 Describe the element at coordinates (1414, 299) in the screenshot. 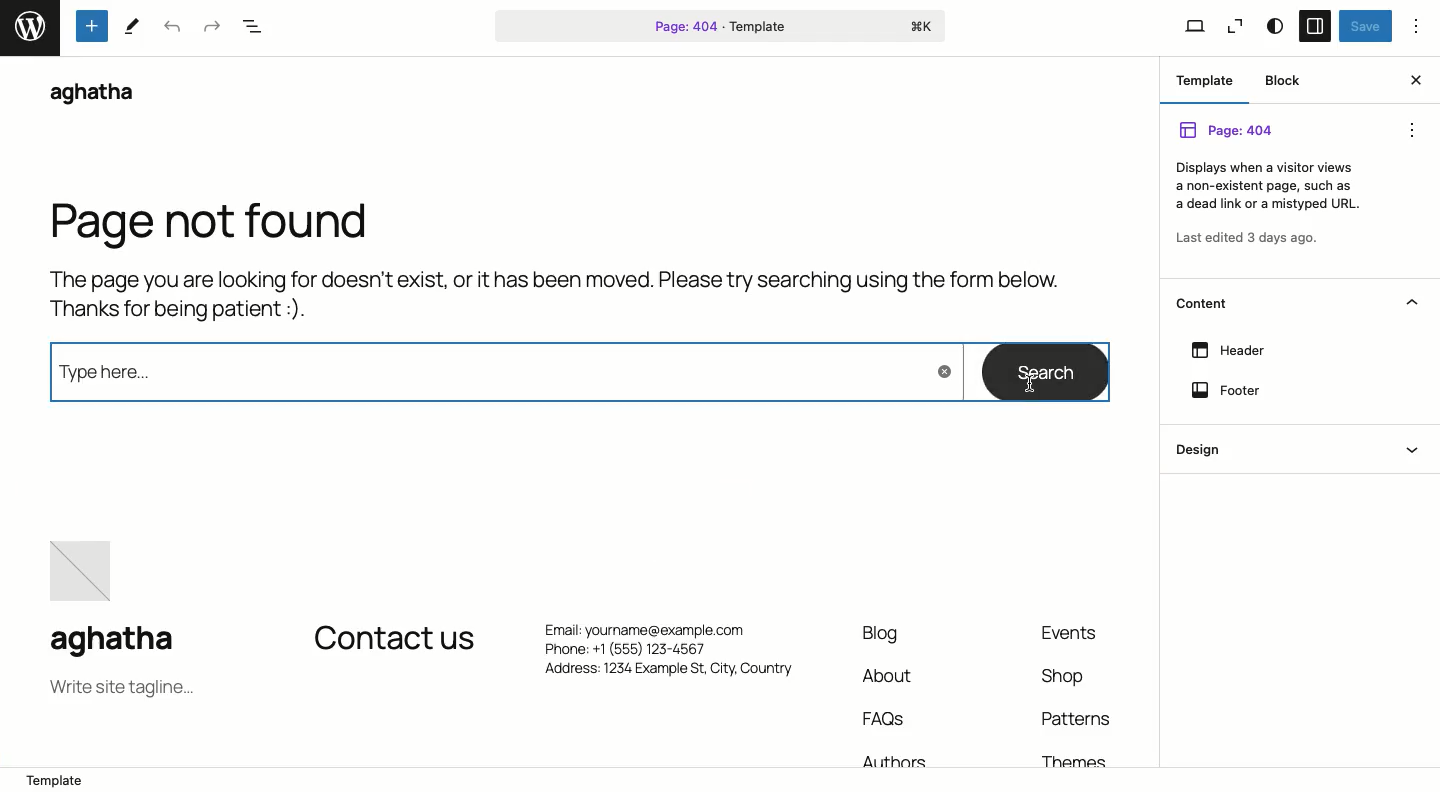

I see `Hide` at that location.